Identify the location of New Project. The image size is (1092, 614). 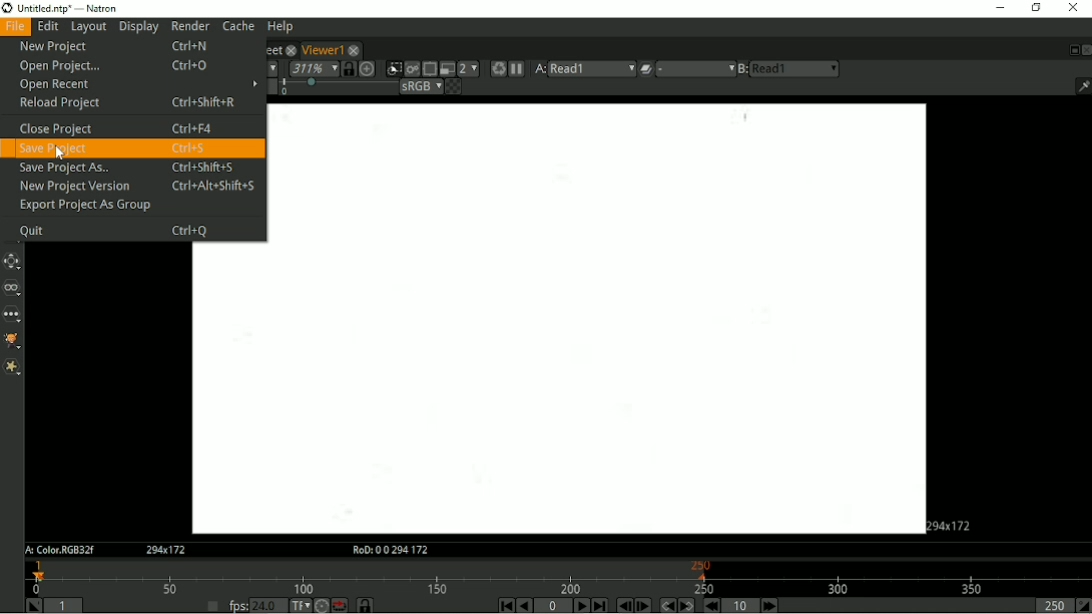
(112, 46).